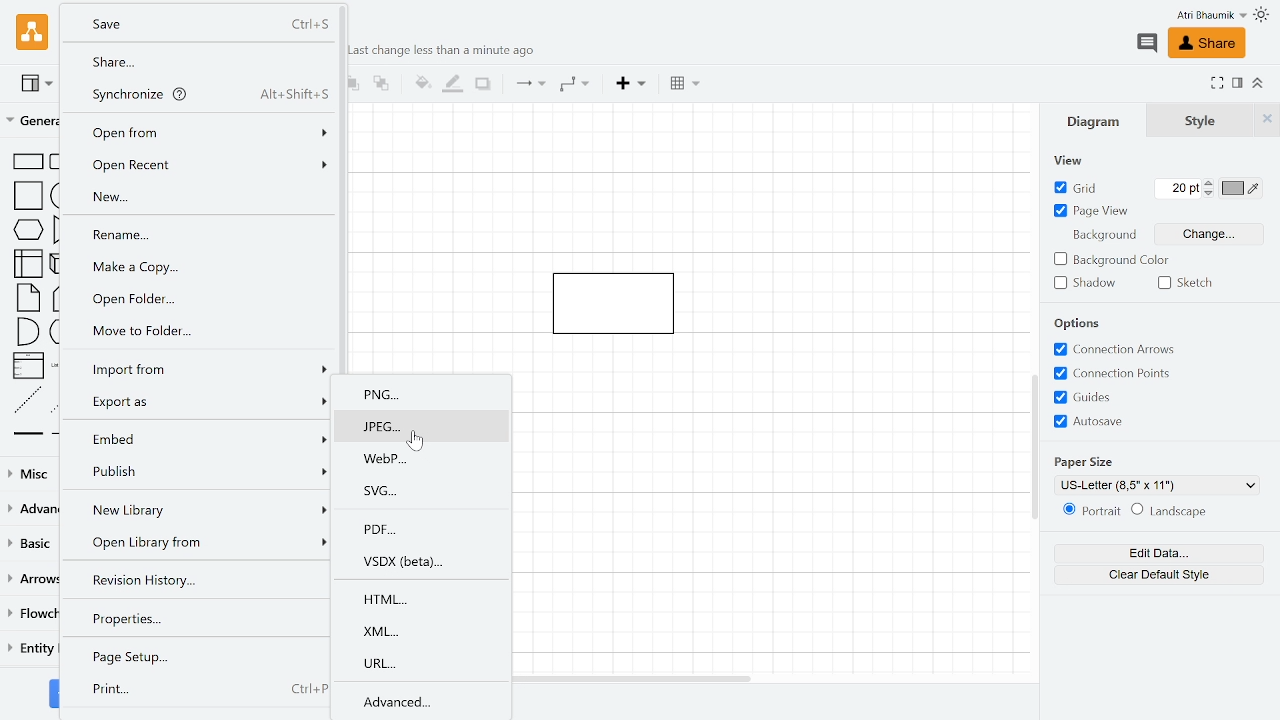 The width and height of the screenshot is (1280, 720). What do you see at coordinates (427, 528) in the screenshot?
I see `PDF` at bounding box center [427, 528].